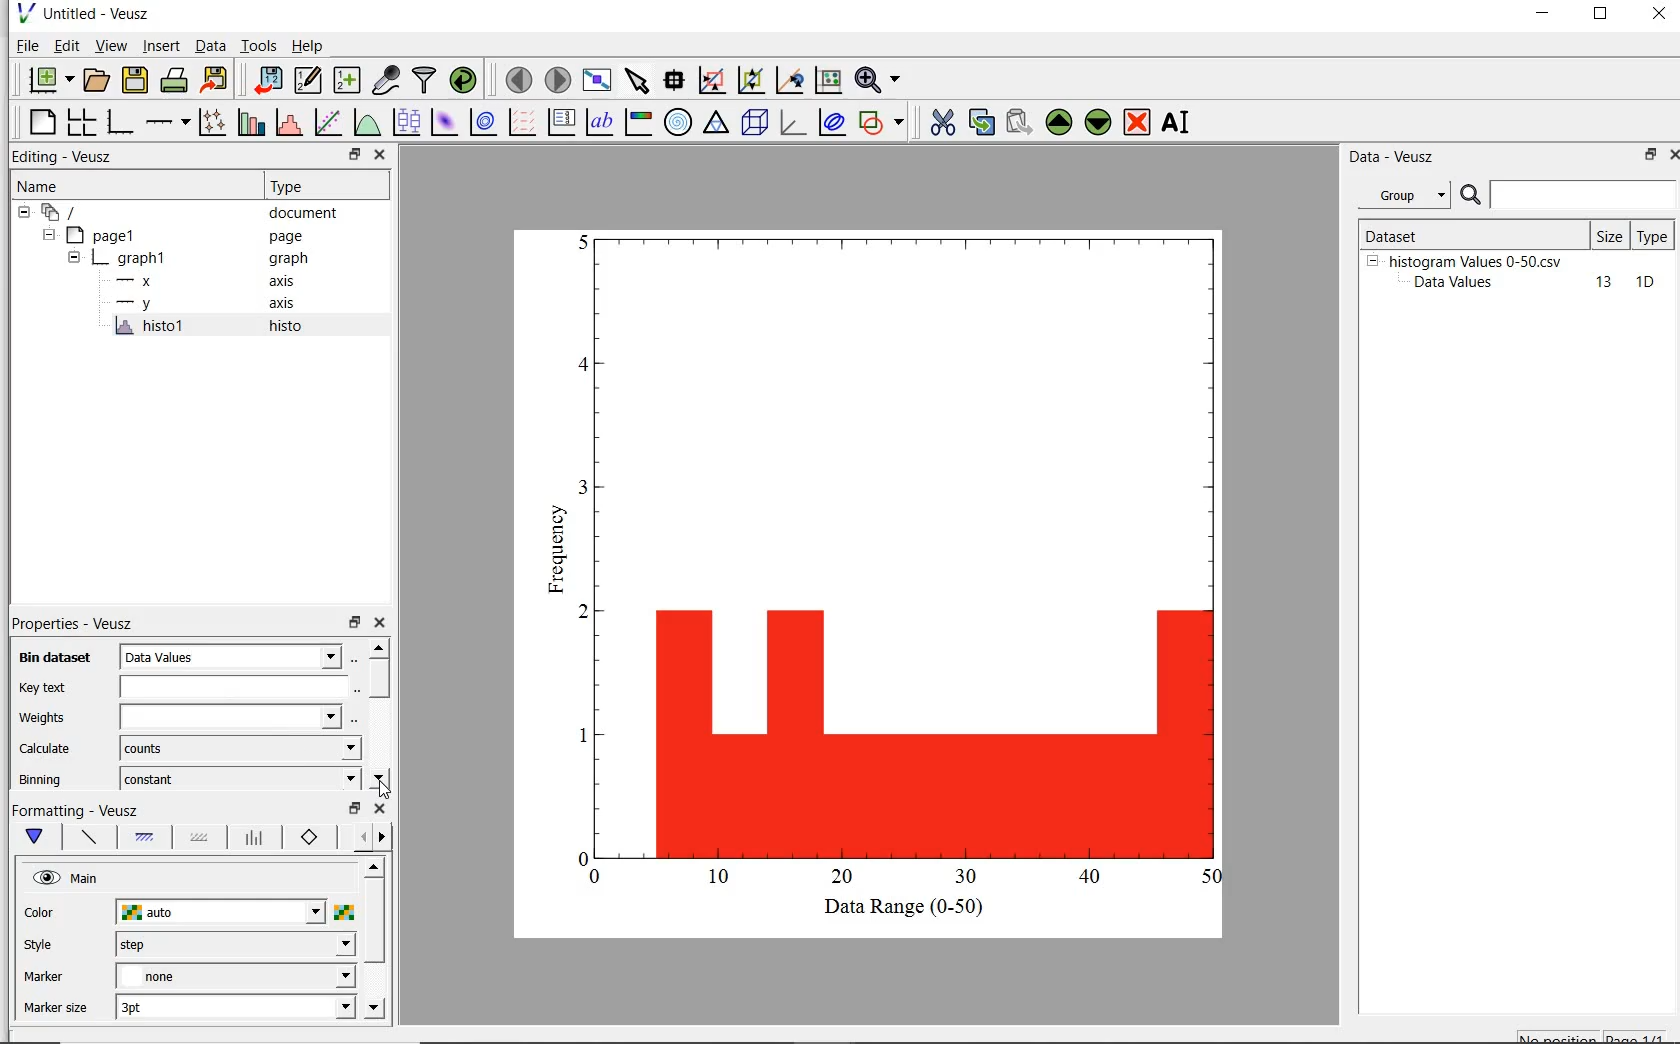 This screenshot has width=1680, height=1044. I want to click on plot 2d dataset as contours, so click(483, 122).